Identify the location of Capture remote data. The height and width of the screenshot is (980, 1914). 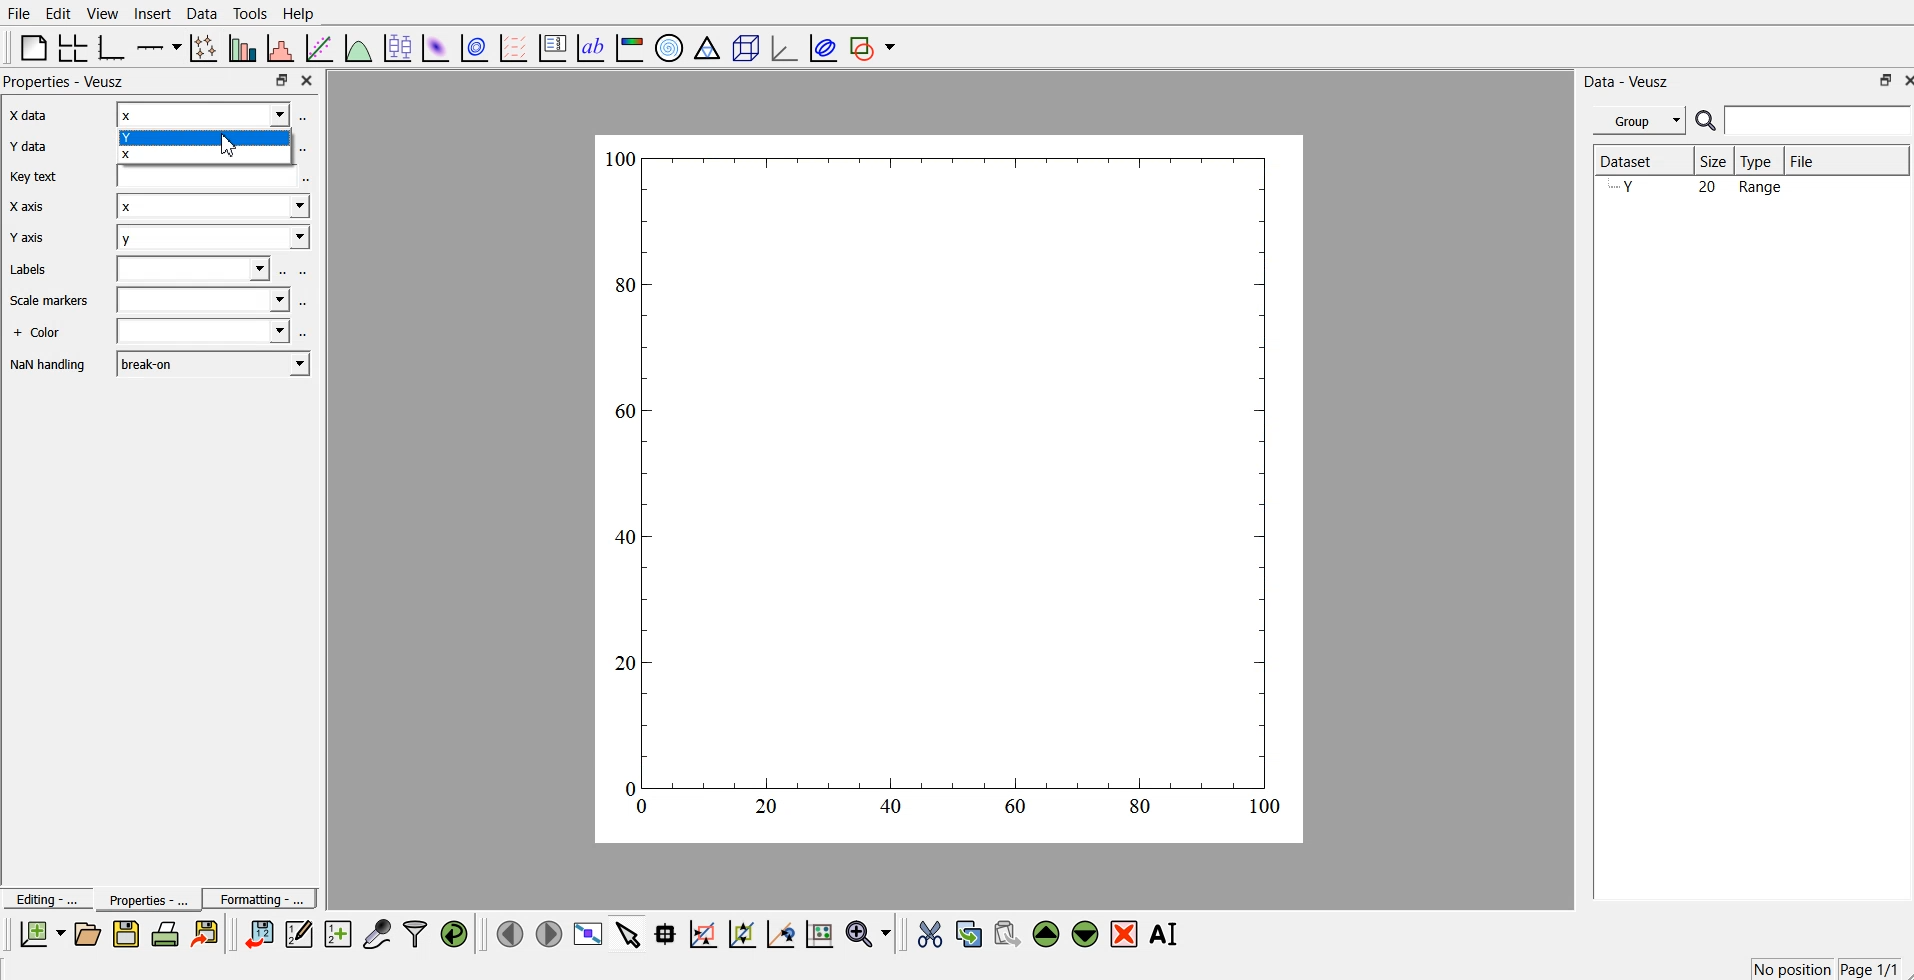
(378, 932).